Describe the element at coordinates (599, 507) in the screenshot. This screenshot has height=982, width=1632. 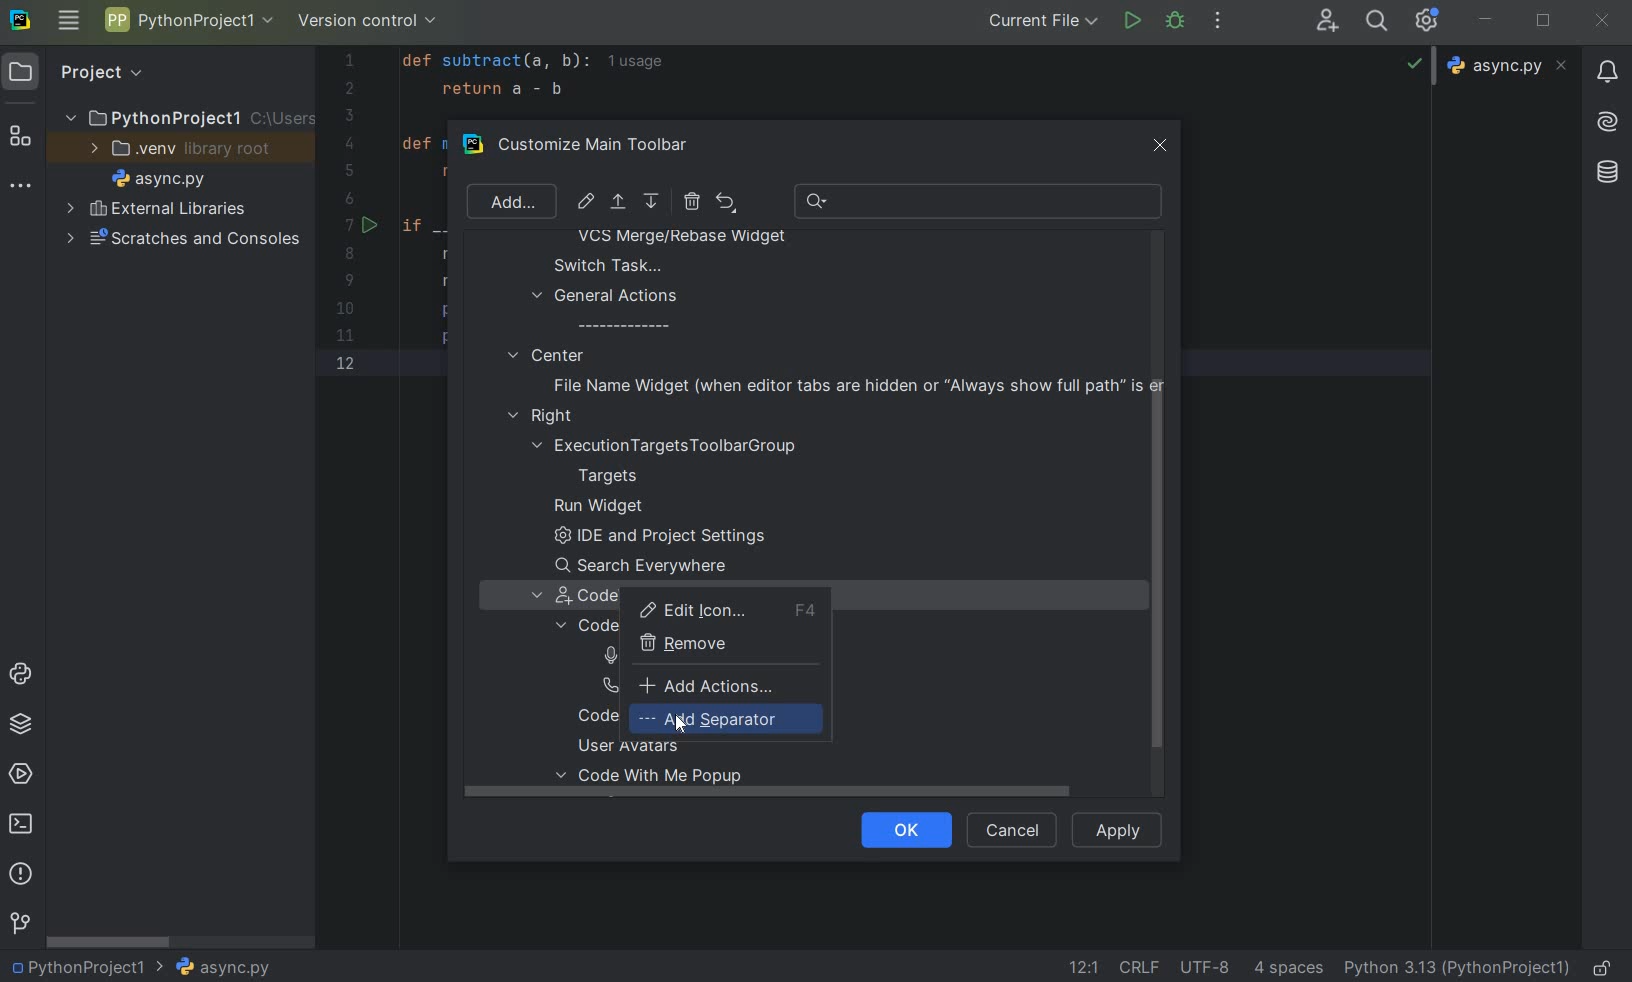
I see `run widget` at that location.